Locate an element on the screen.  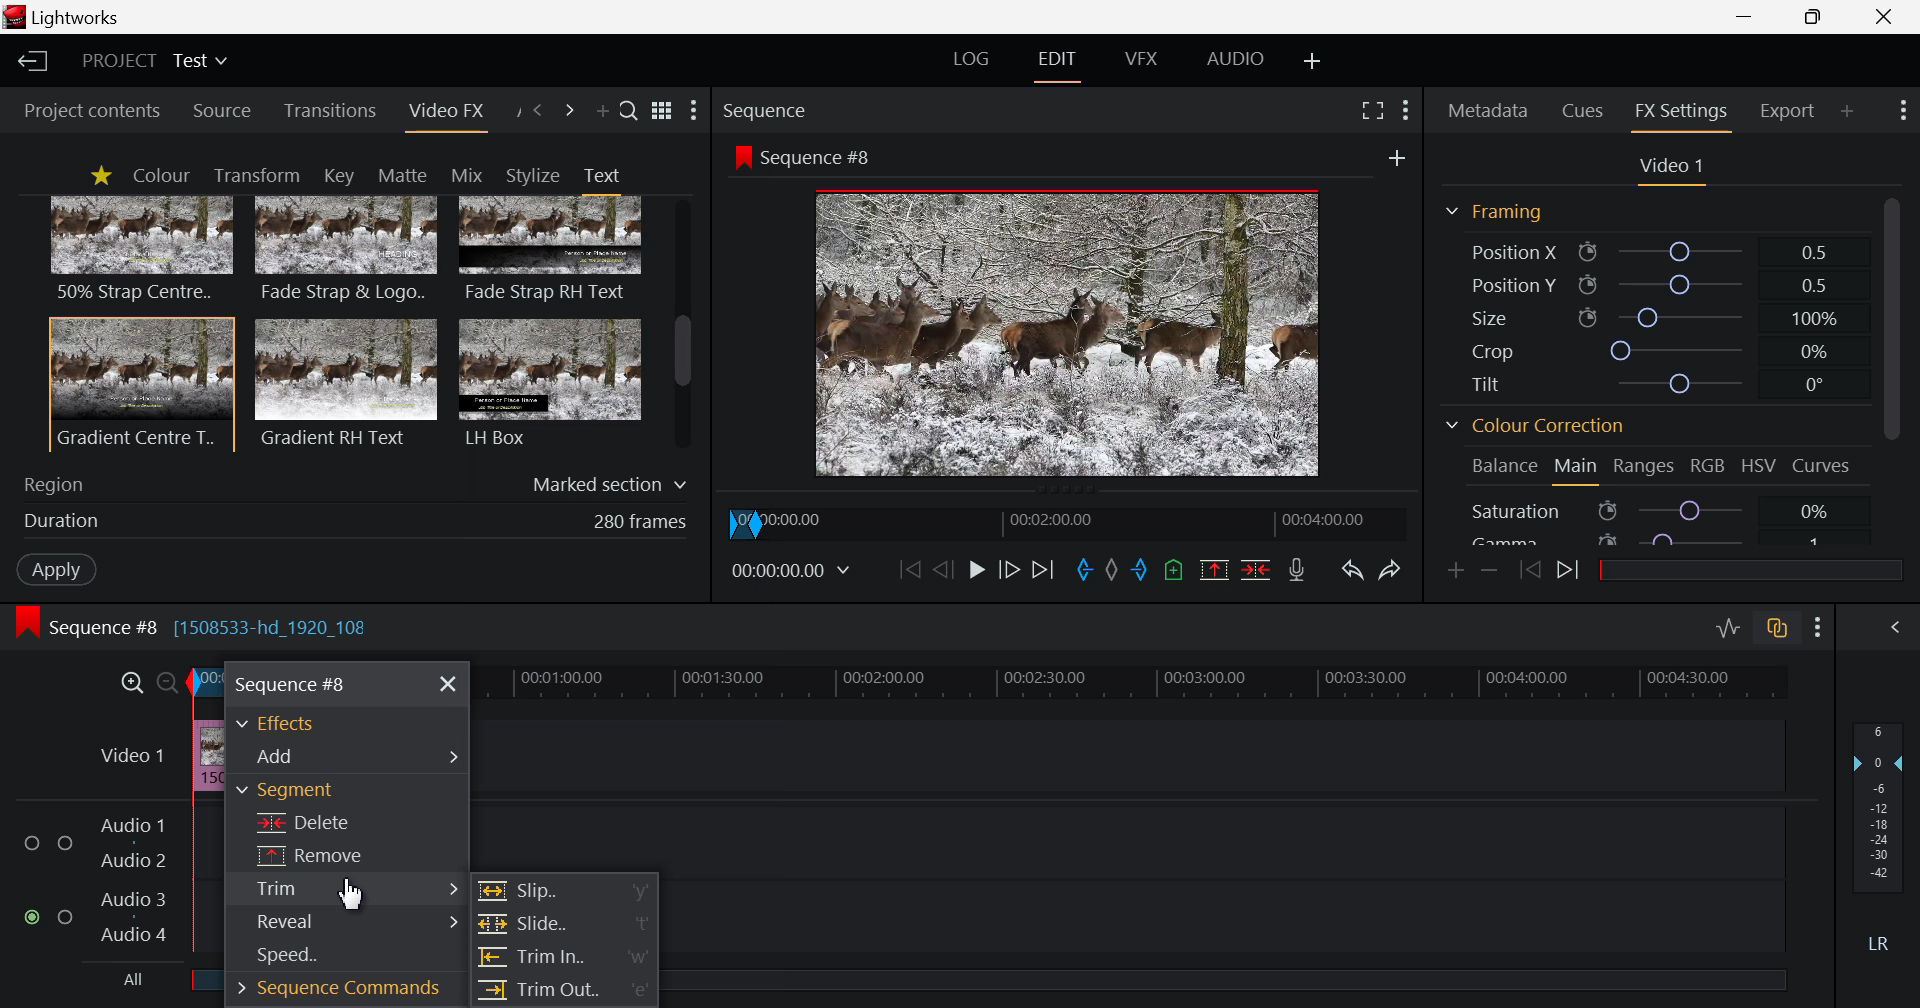
Mark Cue is located at coordinates (1175, 571).